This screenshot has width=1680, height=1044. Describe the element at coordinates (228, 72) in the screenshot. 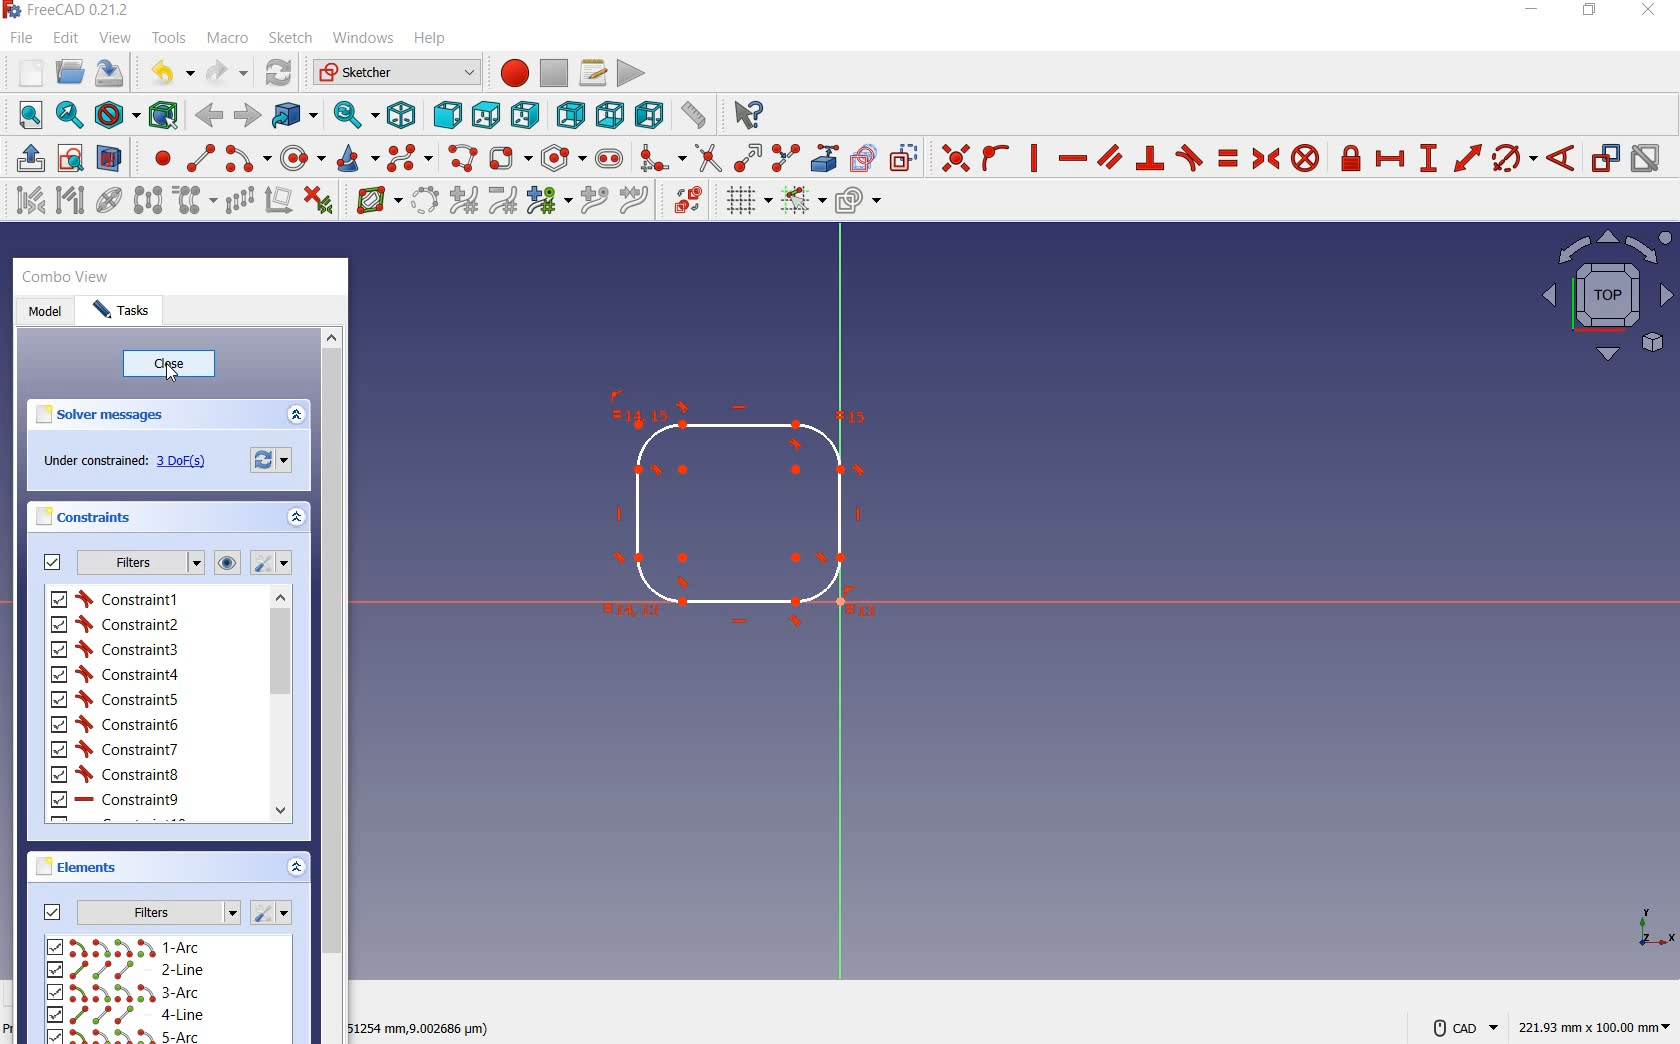

I see `redo` at that location.